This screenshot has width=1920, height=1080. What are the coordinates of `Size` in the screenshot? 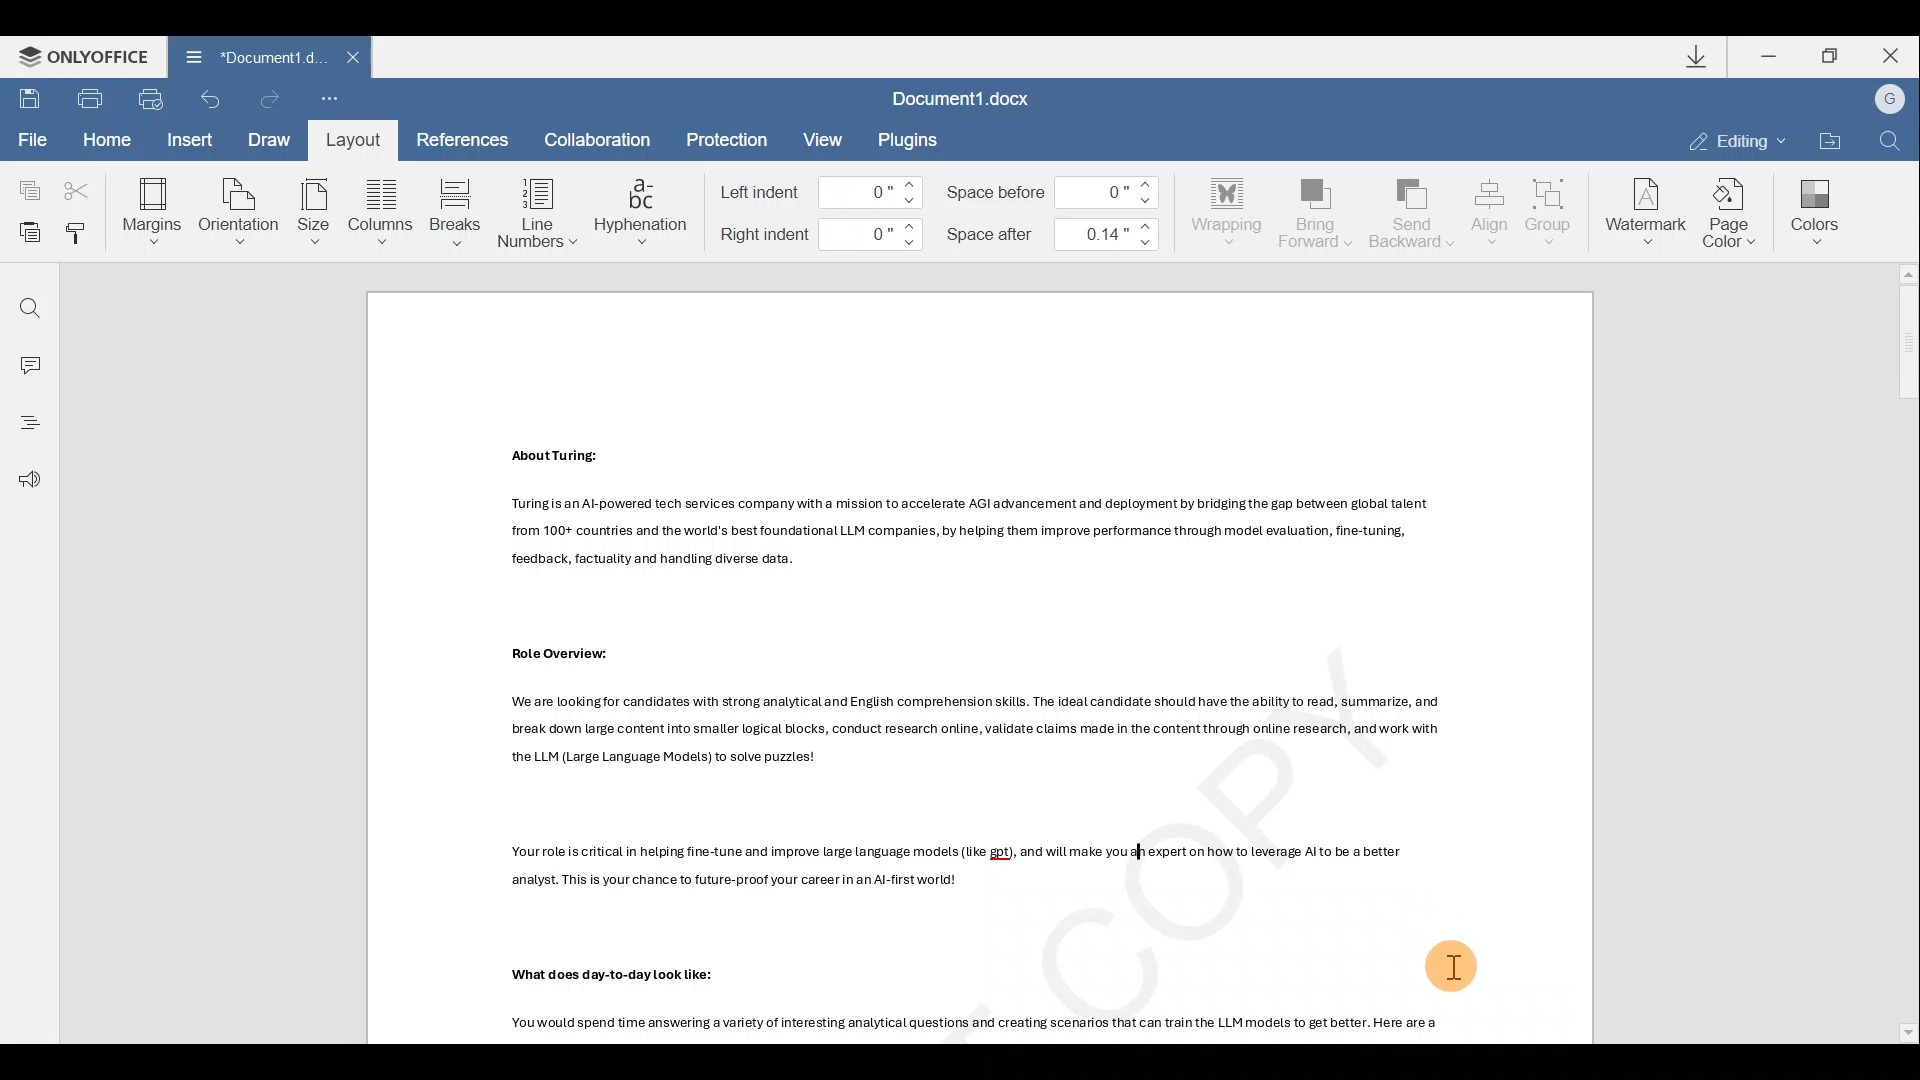 It's located at (314, 210).